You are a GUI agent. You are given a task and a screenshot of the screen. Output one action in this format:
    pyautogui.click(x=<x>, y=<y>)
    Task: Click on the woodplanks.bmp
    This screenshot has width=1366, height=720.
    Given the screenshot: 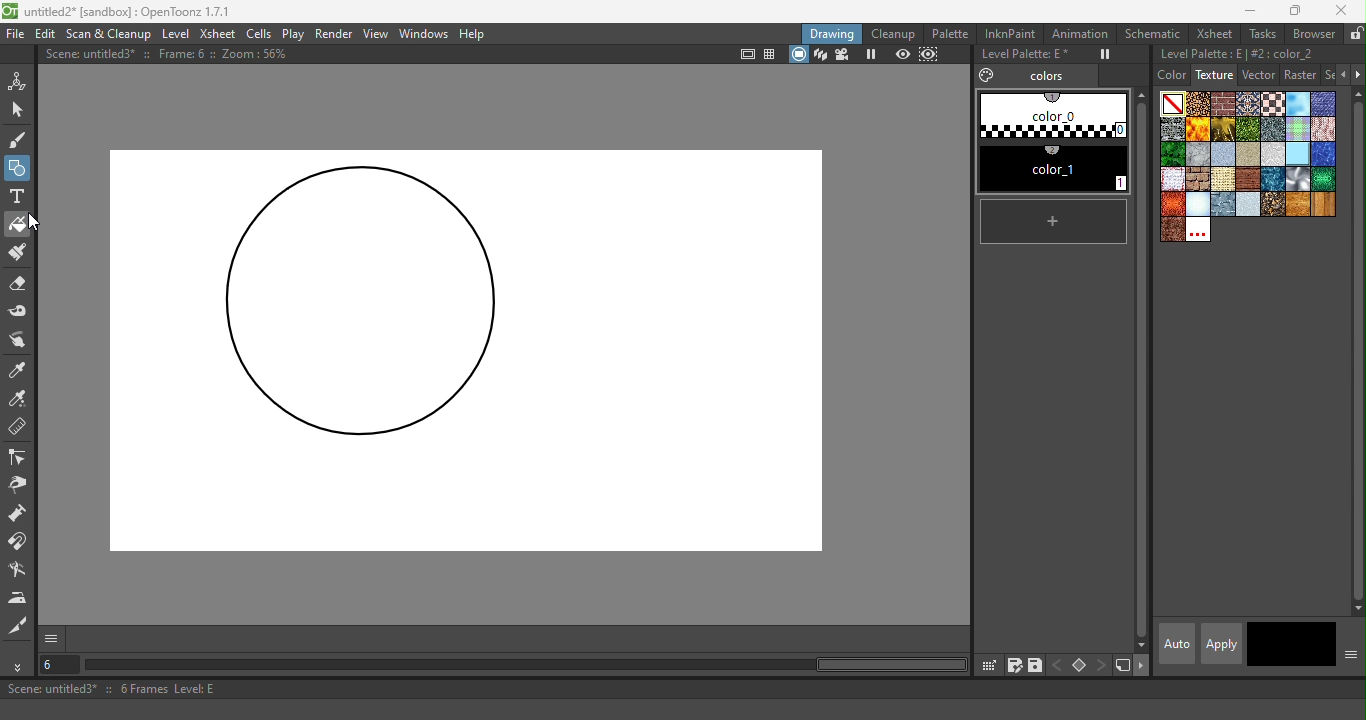 What is the action you would take?
    pyautogui.click(x=1324, y=205)
    